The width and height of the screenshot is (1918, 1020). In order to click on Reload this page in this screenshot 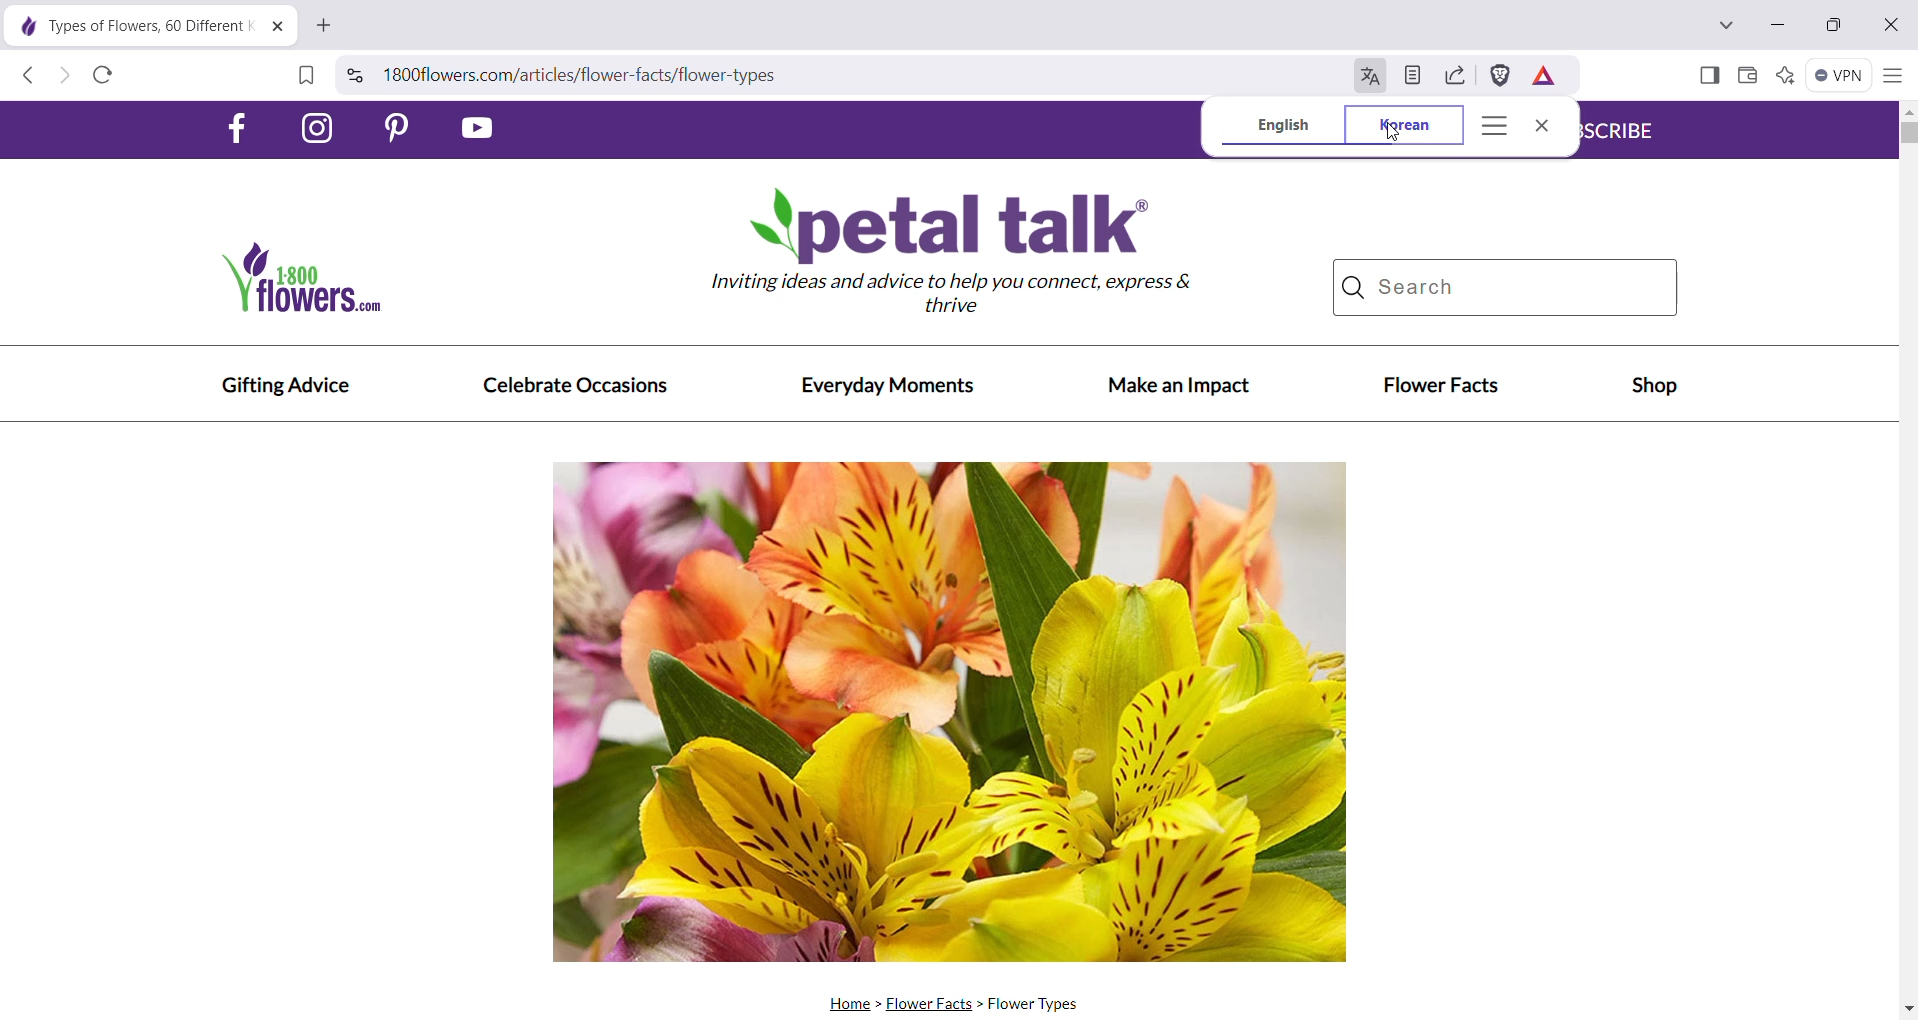, I will do `click(106, 77)`.